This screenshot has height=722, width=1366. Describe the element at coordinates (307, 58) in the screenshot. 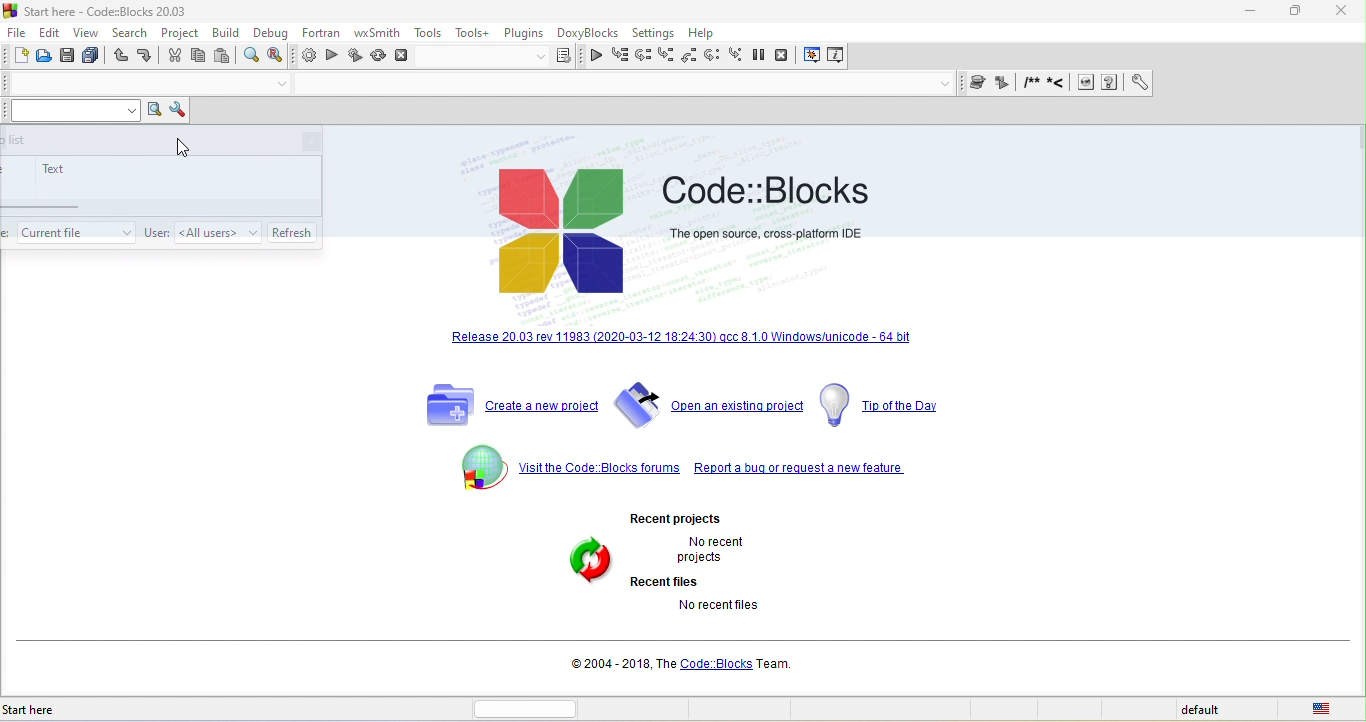

I see `build ` at that location.